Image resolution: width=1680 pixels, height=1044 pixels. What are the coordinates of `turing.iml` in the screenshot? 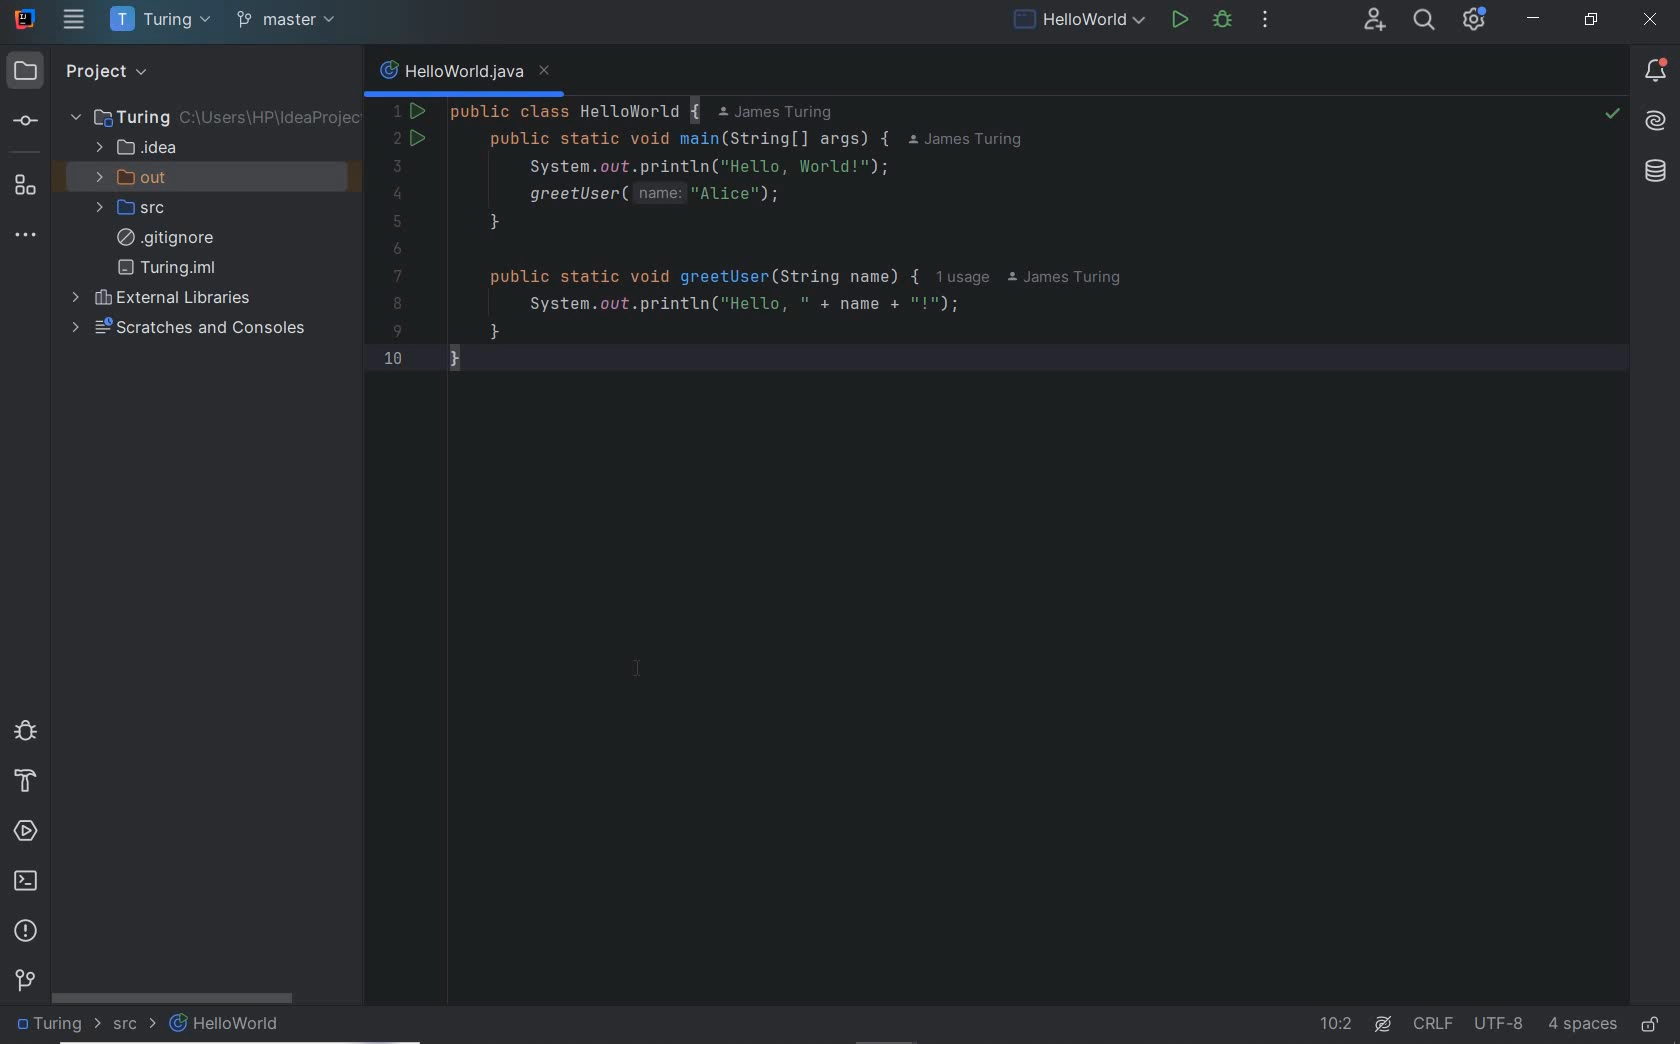 It's located at (166, 268).